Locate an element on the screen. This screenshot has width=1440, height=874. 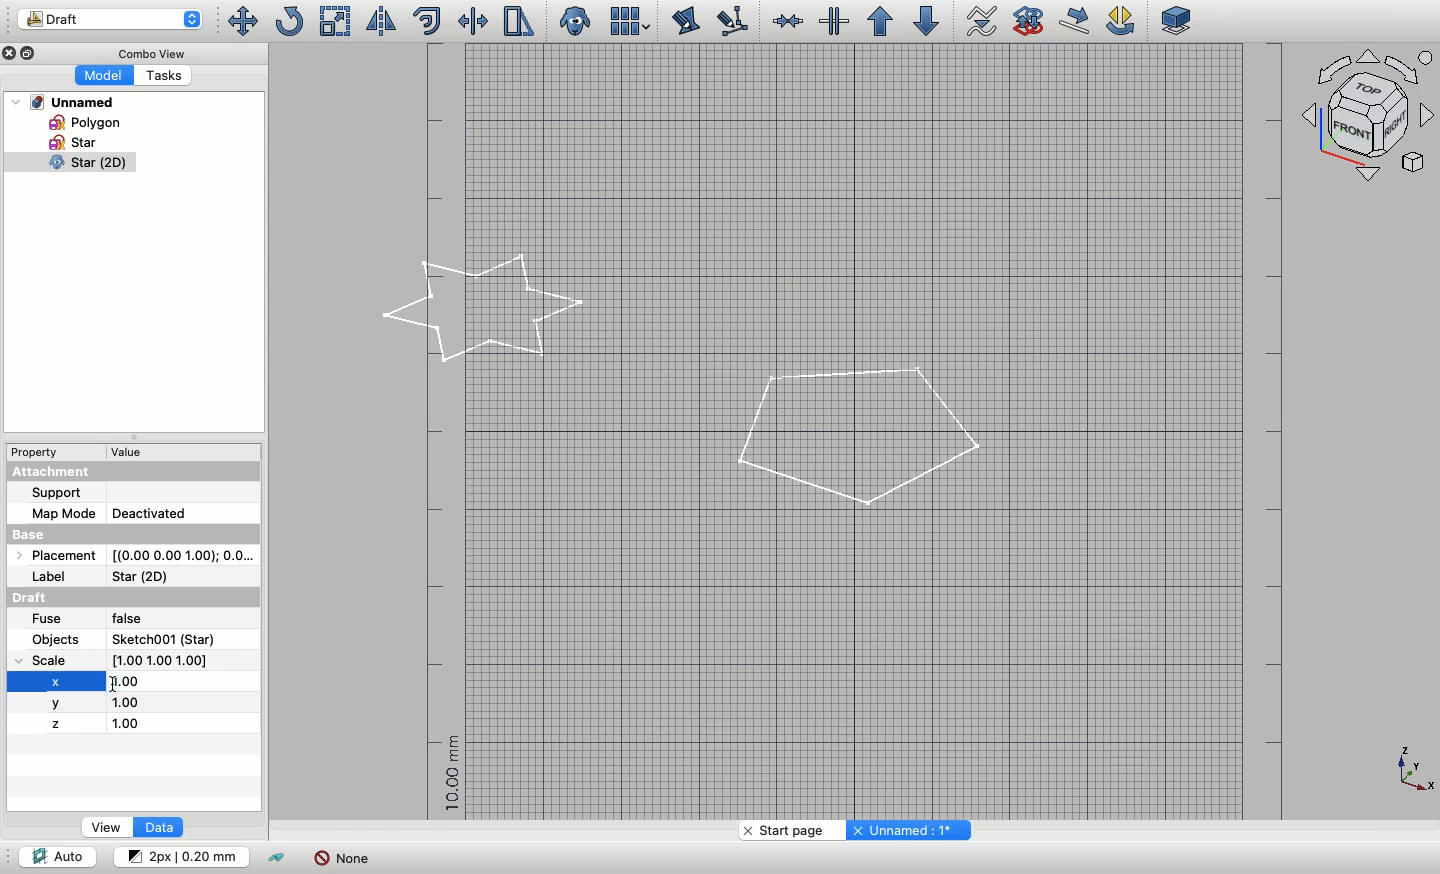
Attachment is located at coordinates (133, 471).